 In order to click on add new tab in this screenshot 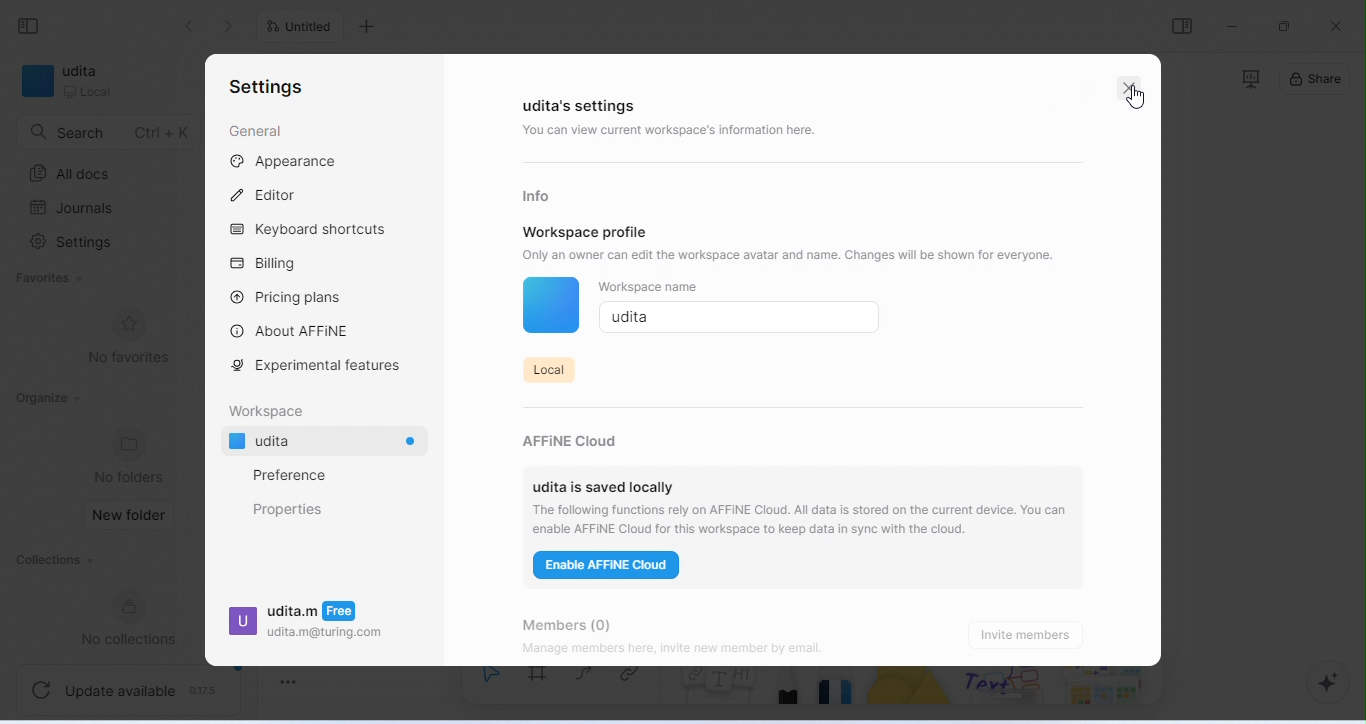, I will do `click(369, 27)`.